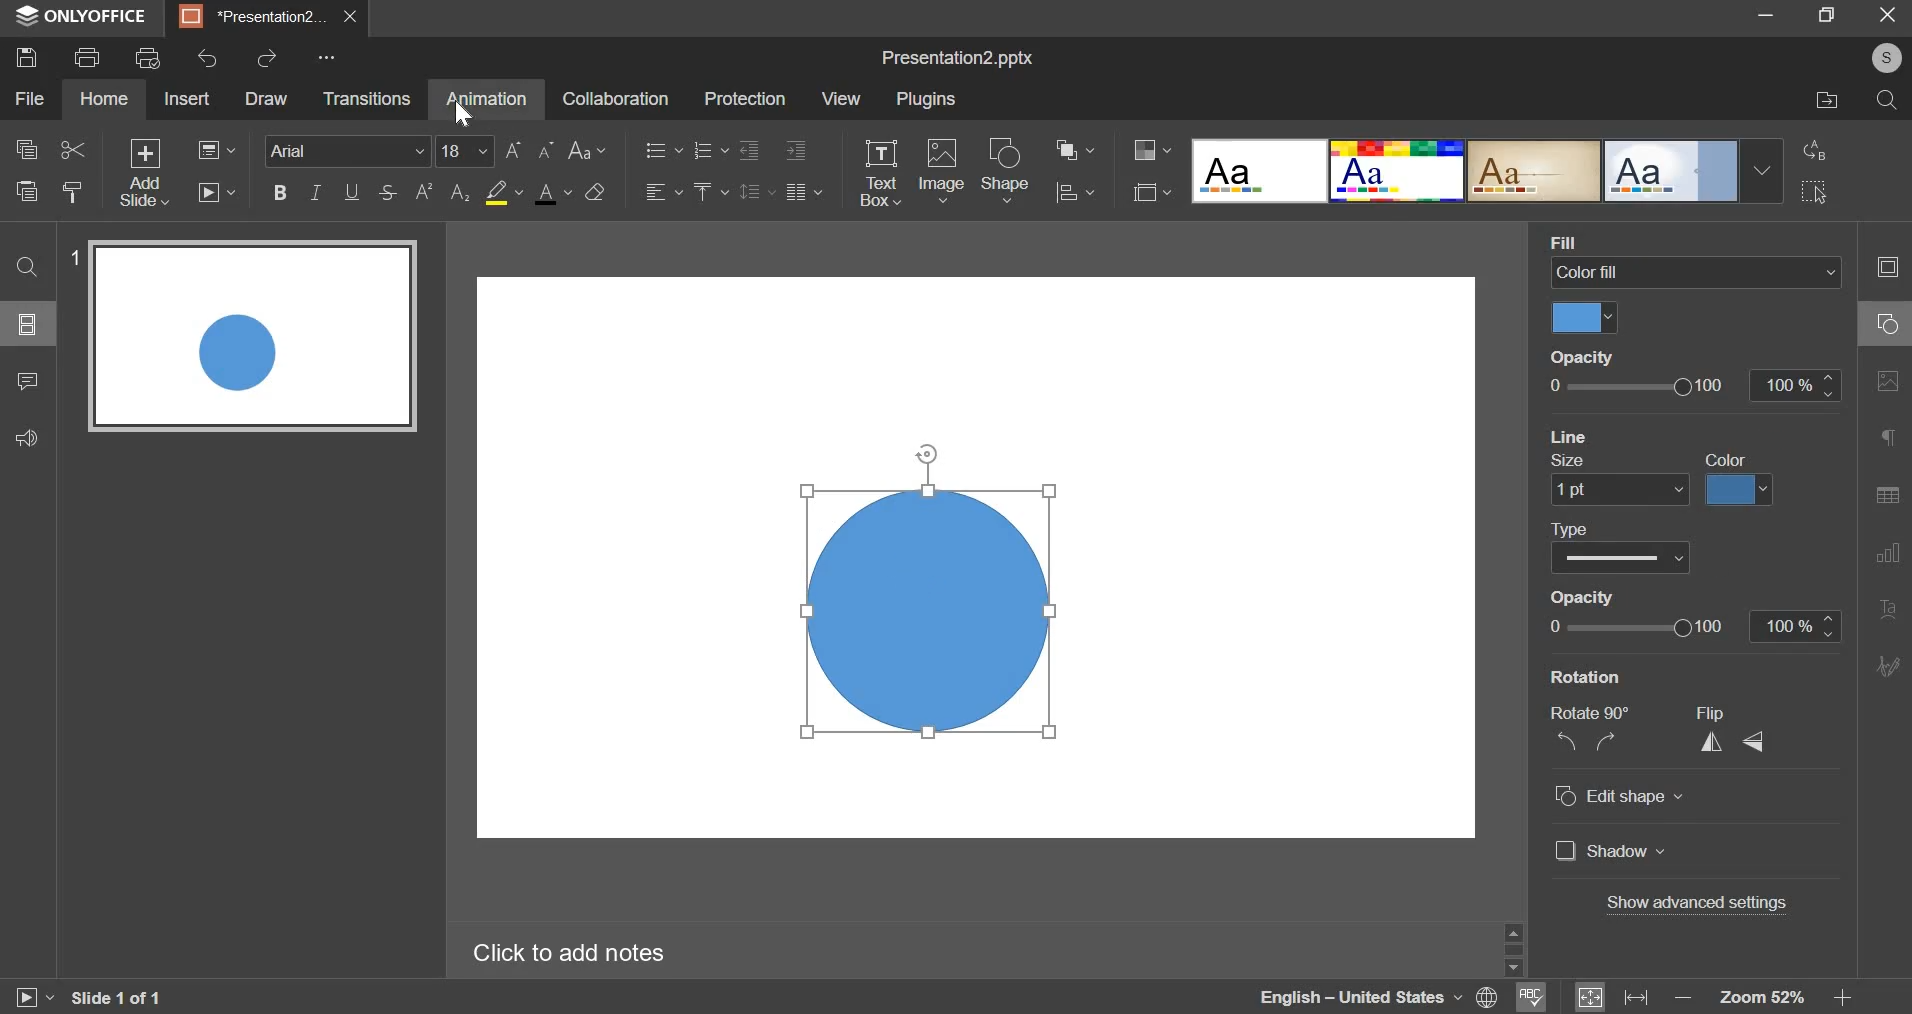 Image resolution: width=1912 pixels, height=1014 pixels. What do you see at coordinates (1832, 15) in the screenshot?
I see `maximize` at bounding box center [1832, 15].